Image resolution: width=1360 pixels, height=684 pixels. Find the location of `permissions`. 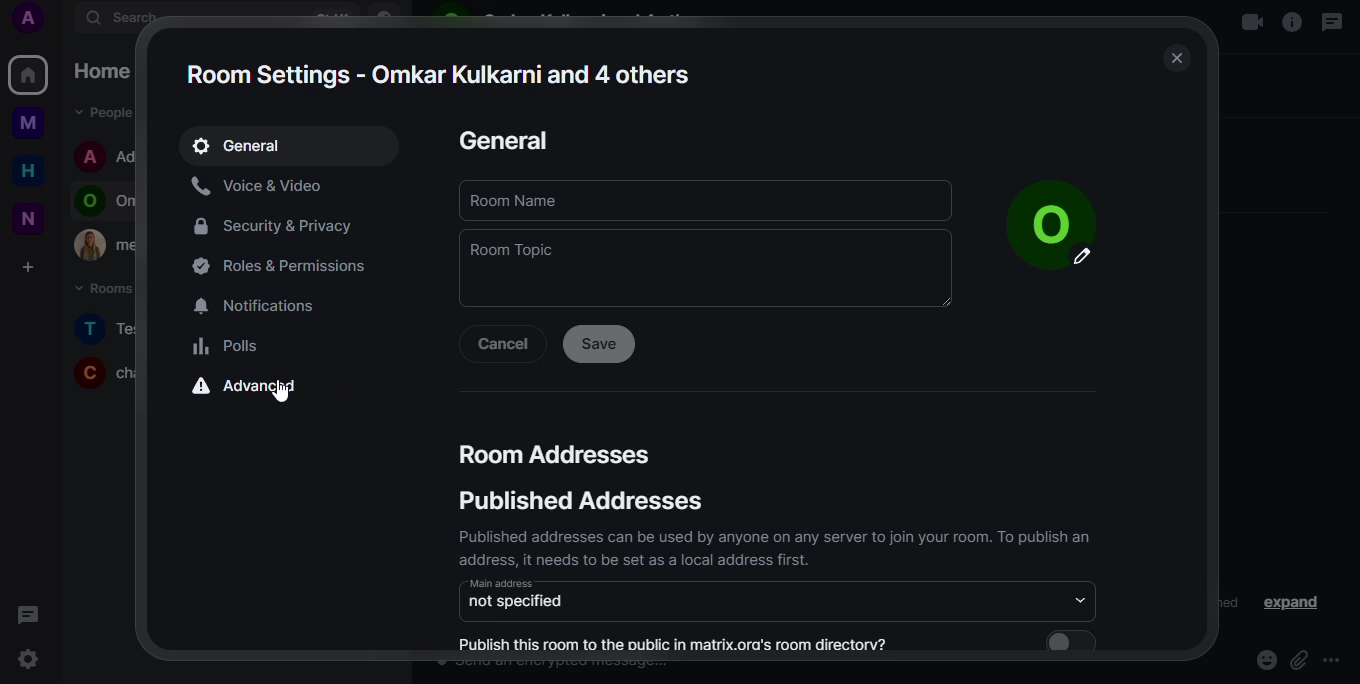

permissions is located at coordinates (288, 263).